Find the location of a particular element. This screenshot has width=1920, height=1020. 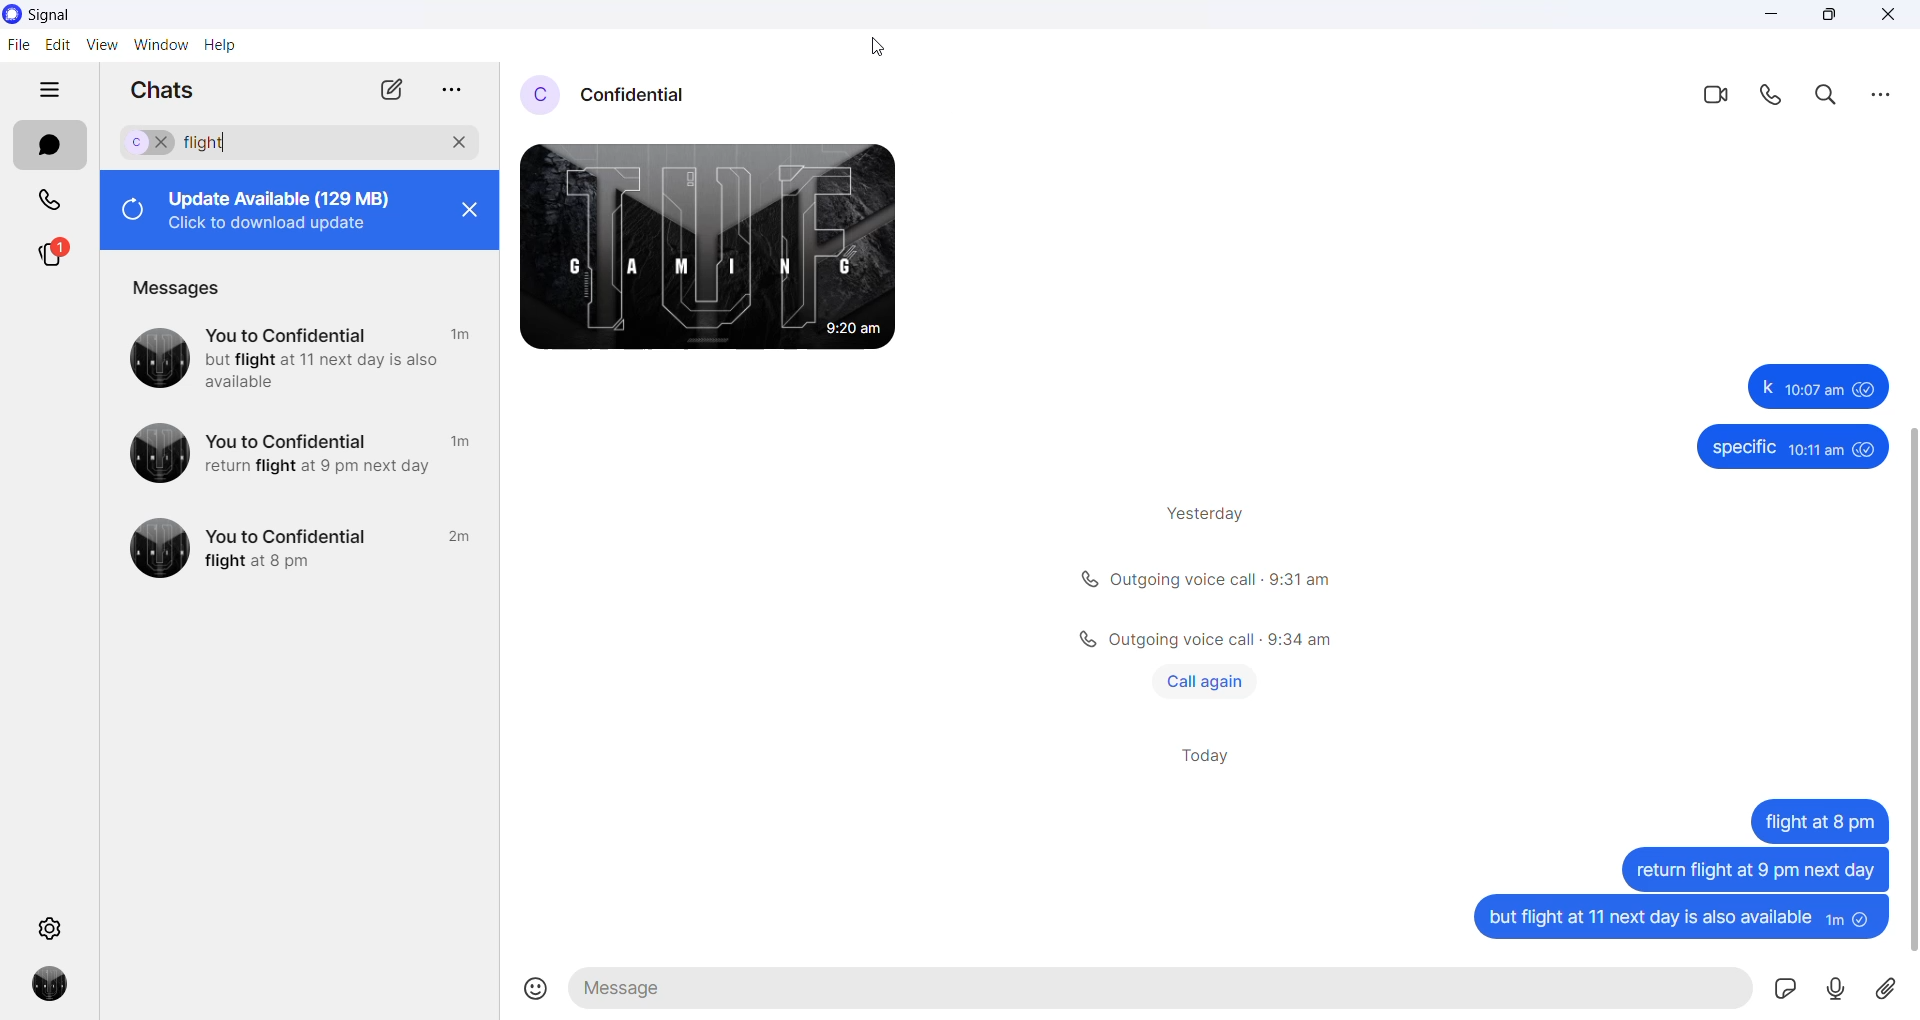

scrollbar is located at coordinates (1908, 670).